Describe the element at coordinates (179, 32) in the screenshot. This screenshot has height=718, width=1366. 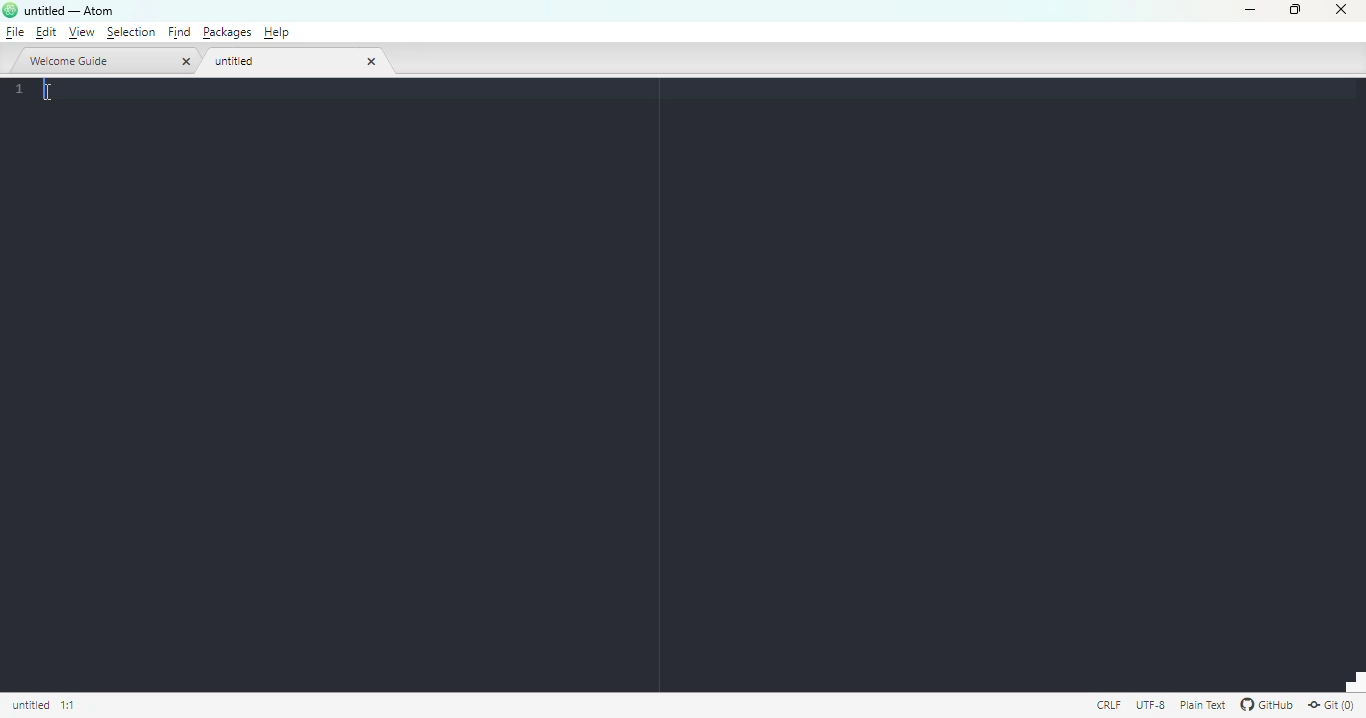
I see `find` at that location.